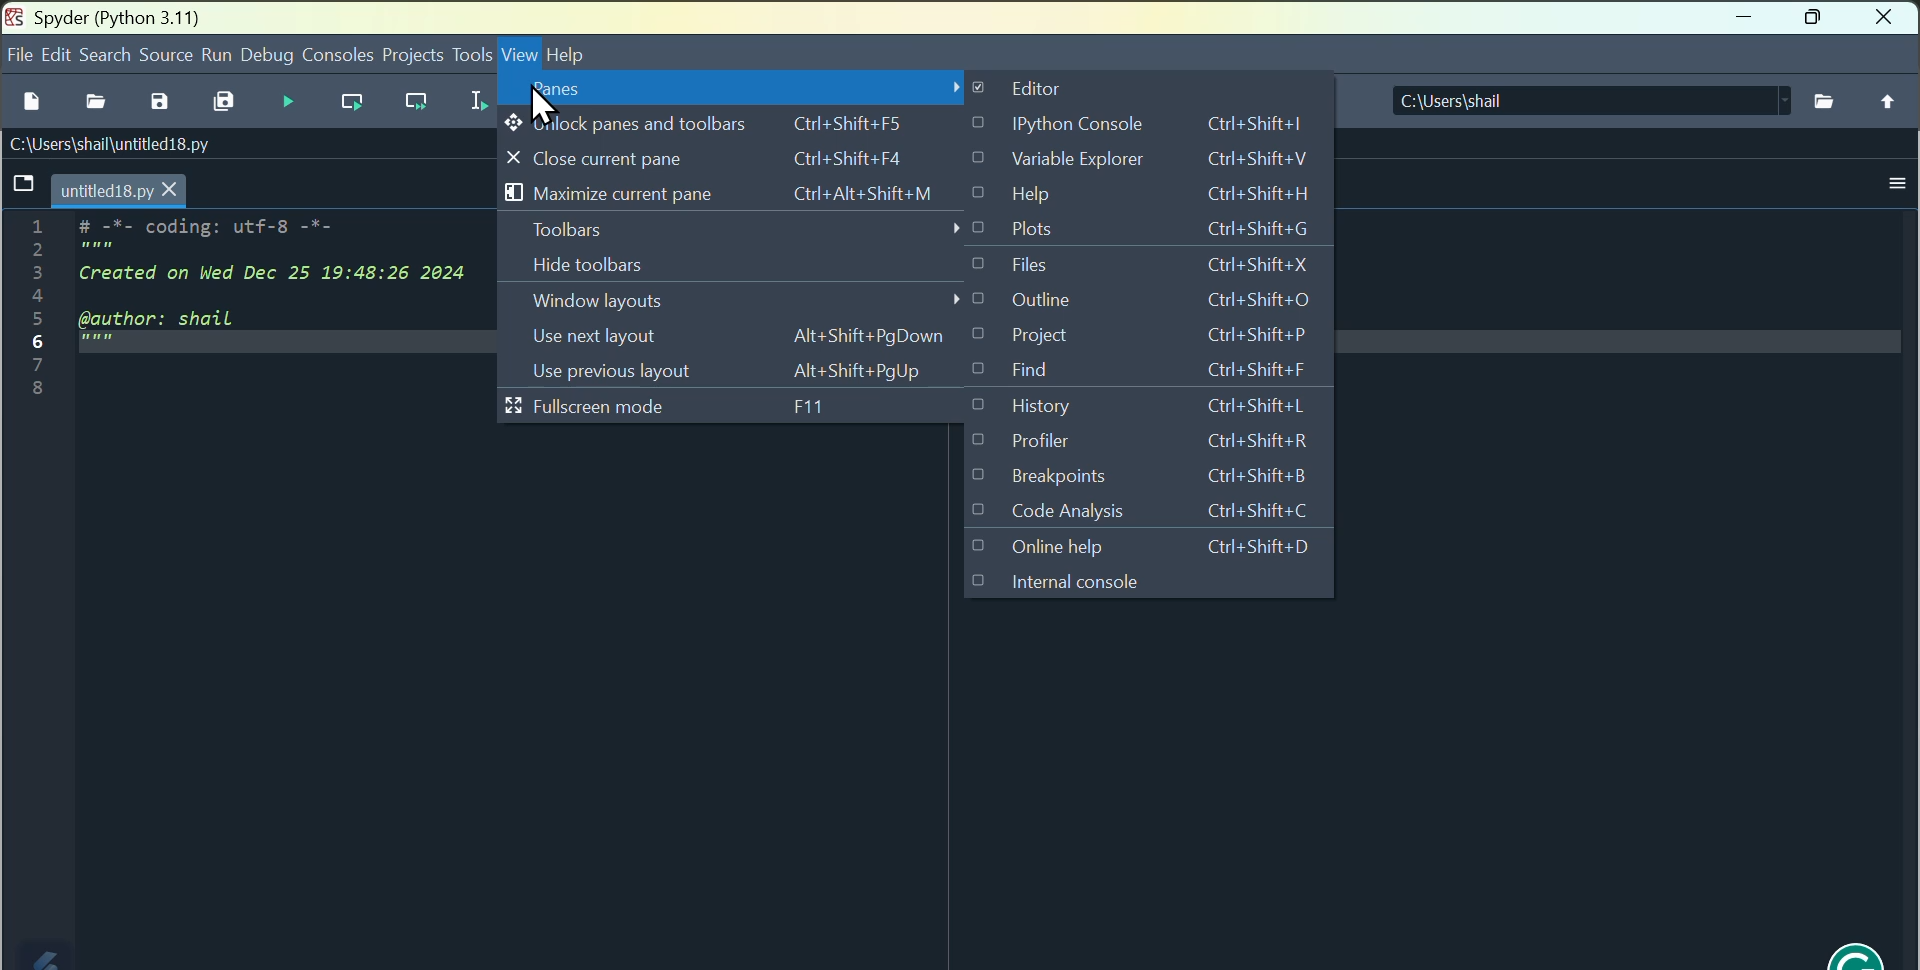 The height and width of the screenshot is (970, 1920). Describe the element at coordinates (351, 102) in the screenshot. I see `Run current cell` at that location.